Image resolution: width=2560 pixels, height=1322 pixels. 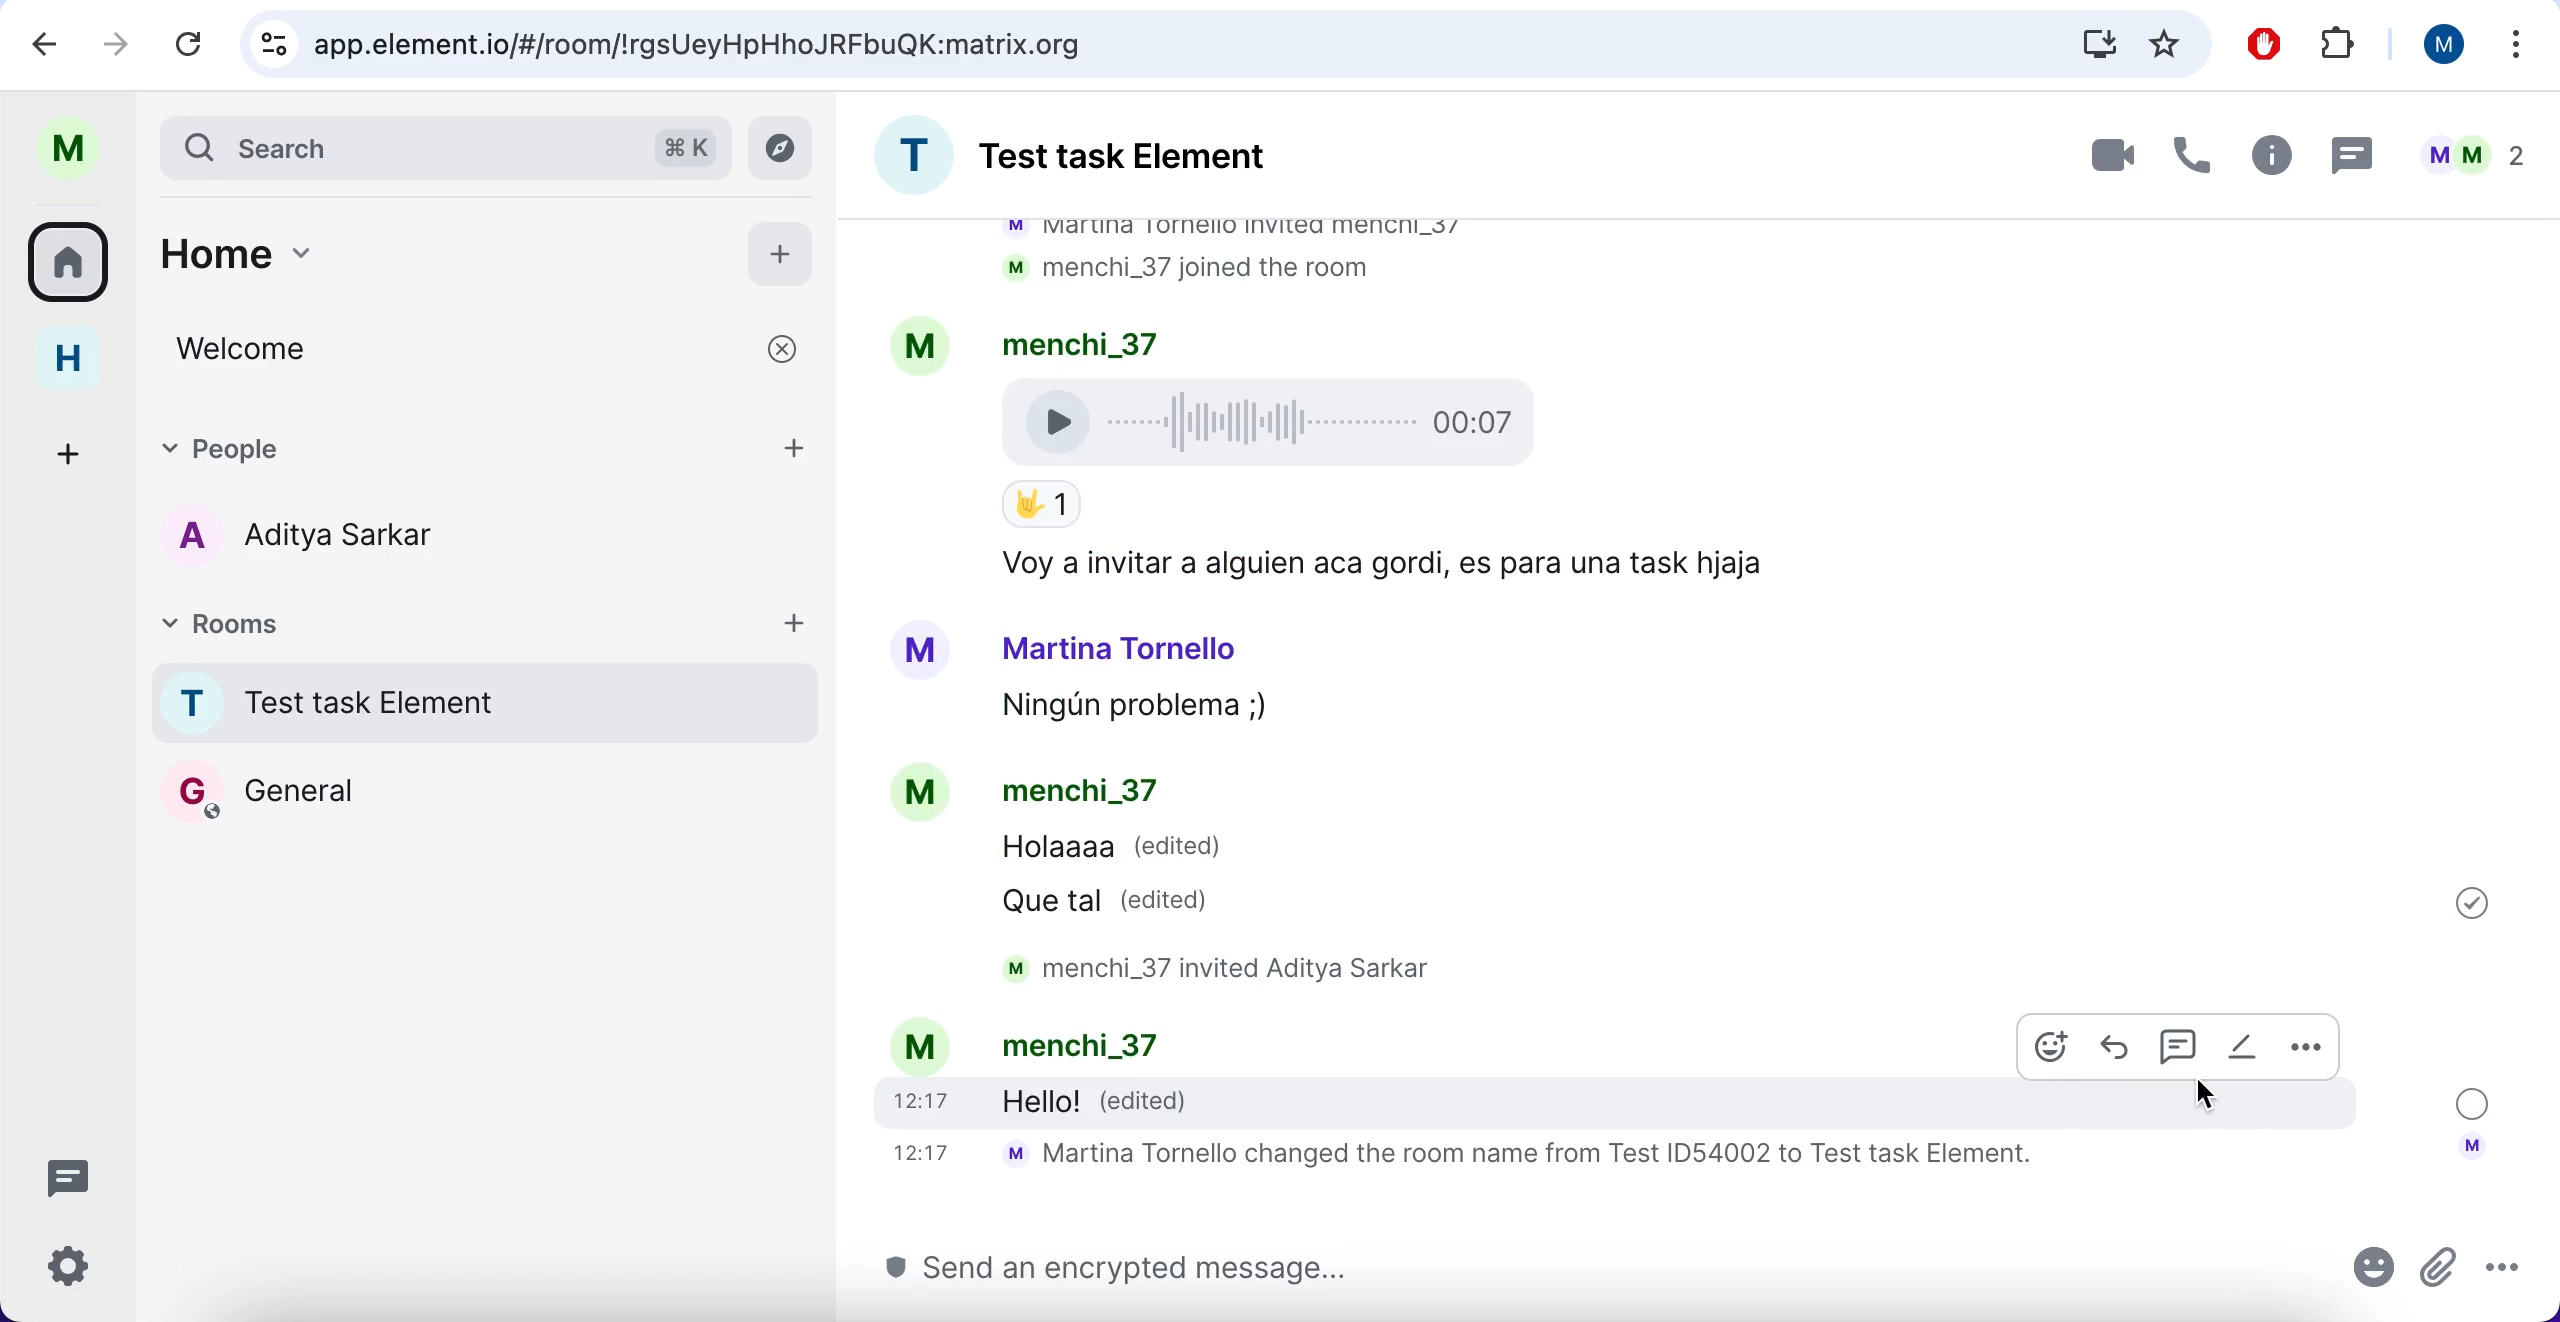 I want to click on emoji, so click(x=2374, y=1274).